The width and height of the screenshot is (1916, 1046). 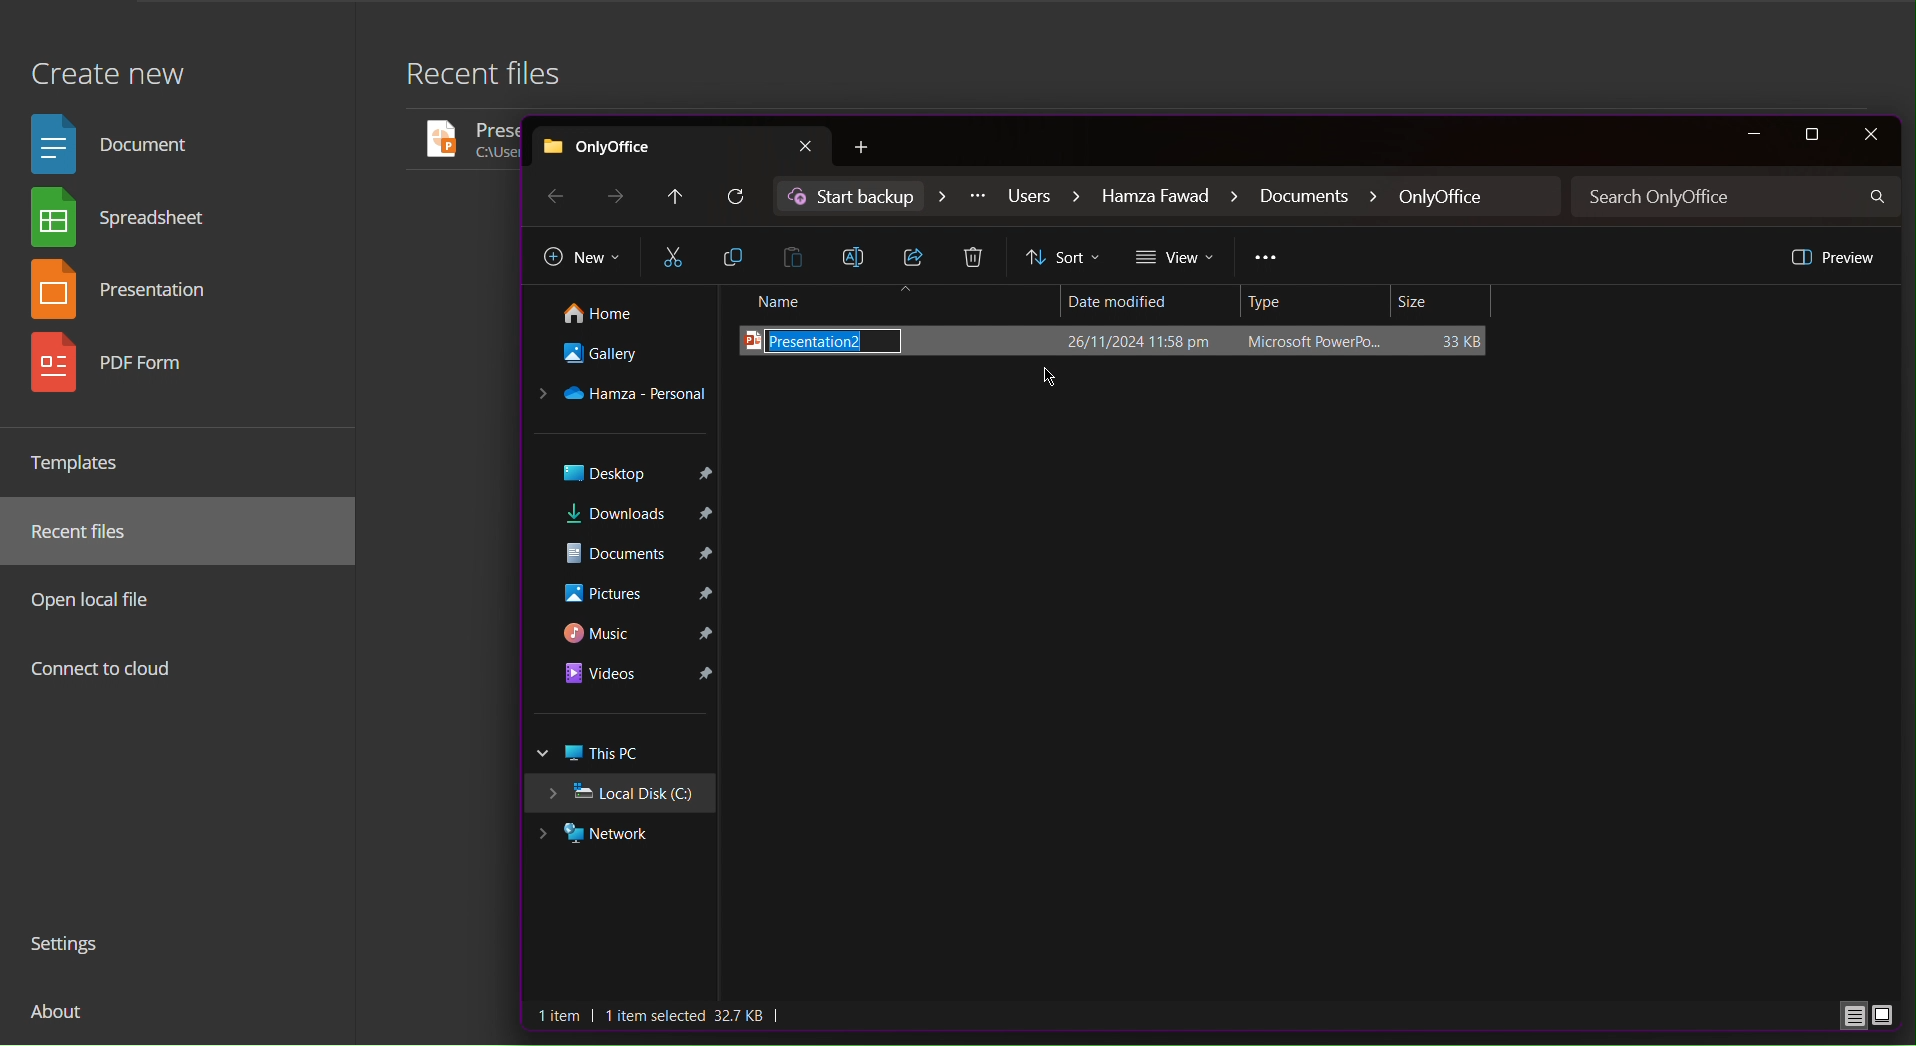 What do you see at coordinates (616, 315) in the screenshot?
I see `Home` at bounding box center [616, 315].